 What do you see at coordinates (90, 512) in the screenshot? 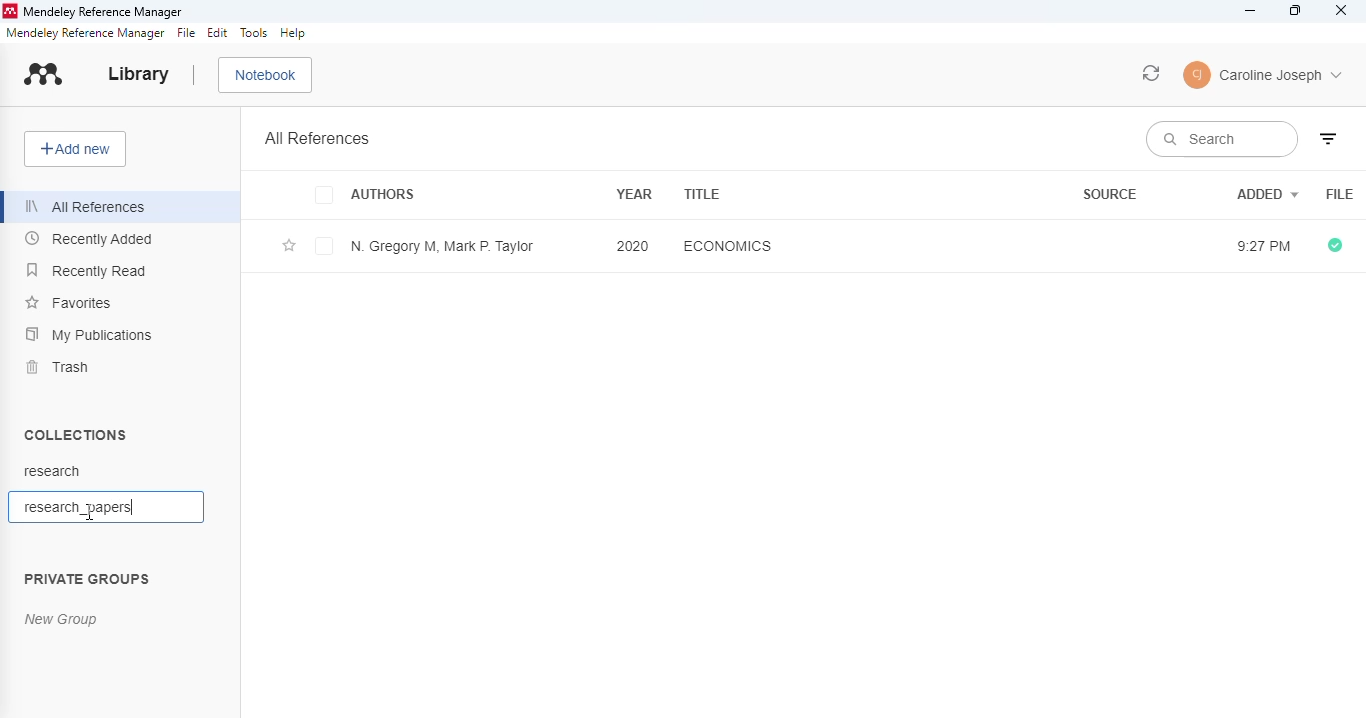
I see `cursor` at bounding box center [90, 512].